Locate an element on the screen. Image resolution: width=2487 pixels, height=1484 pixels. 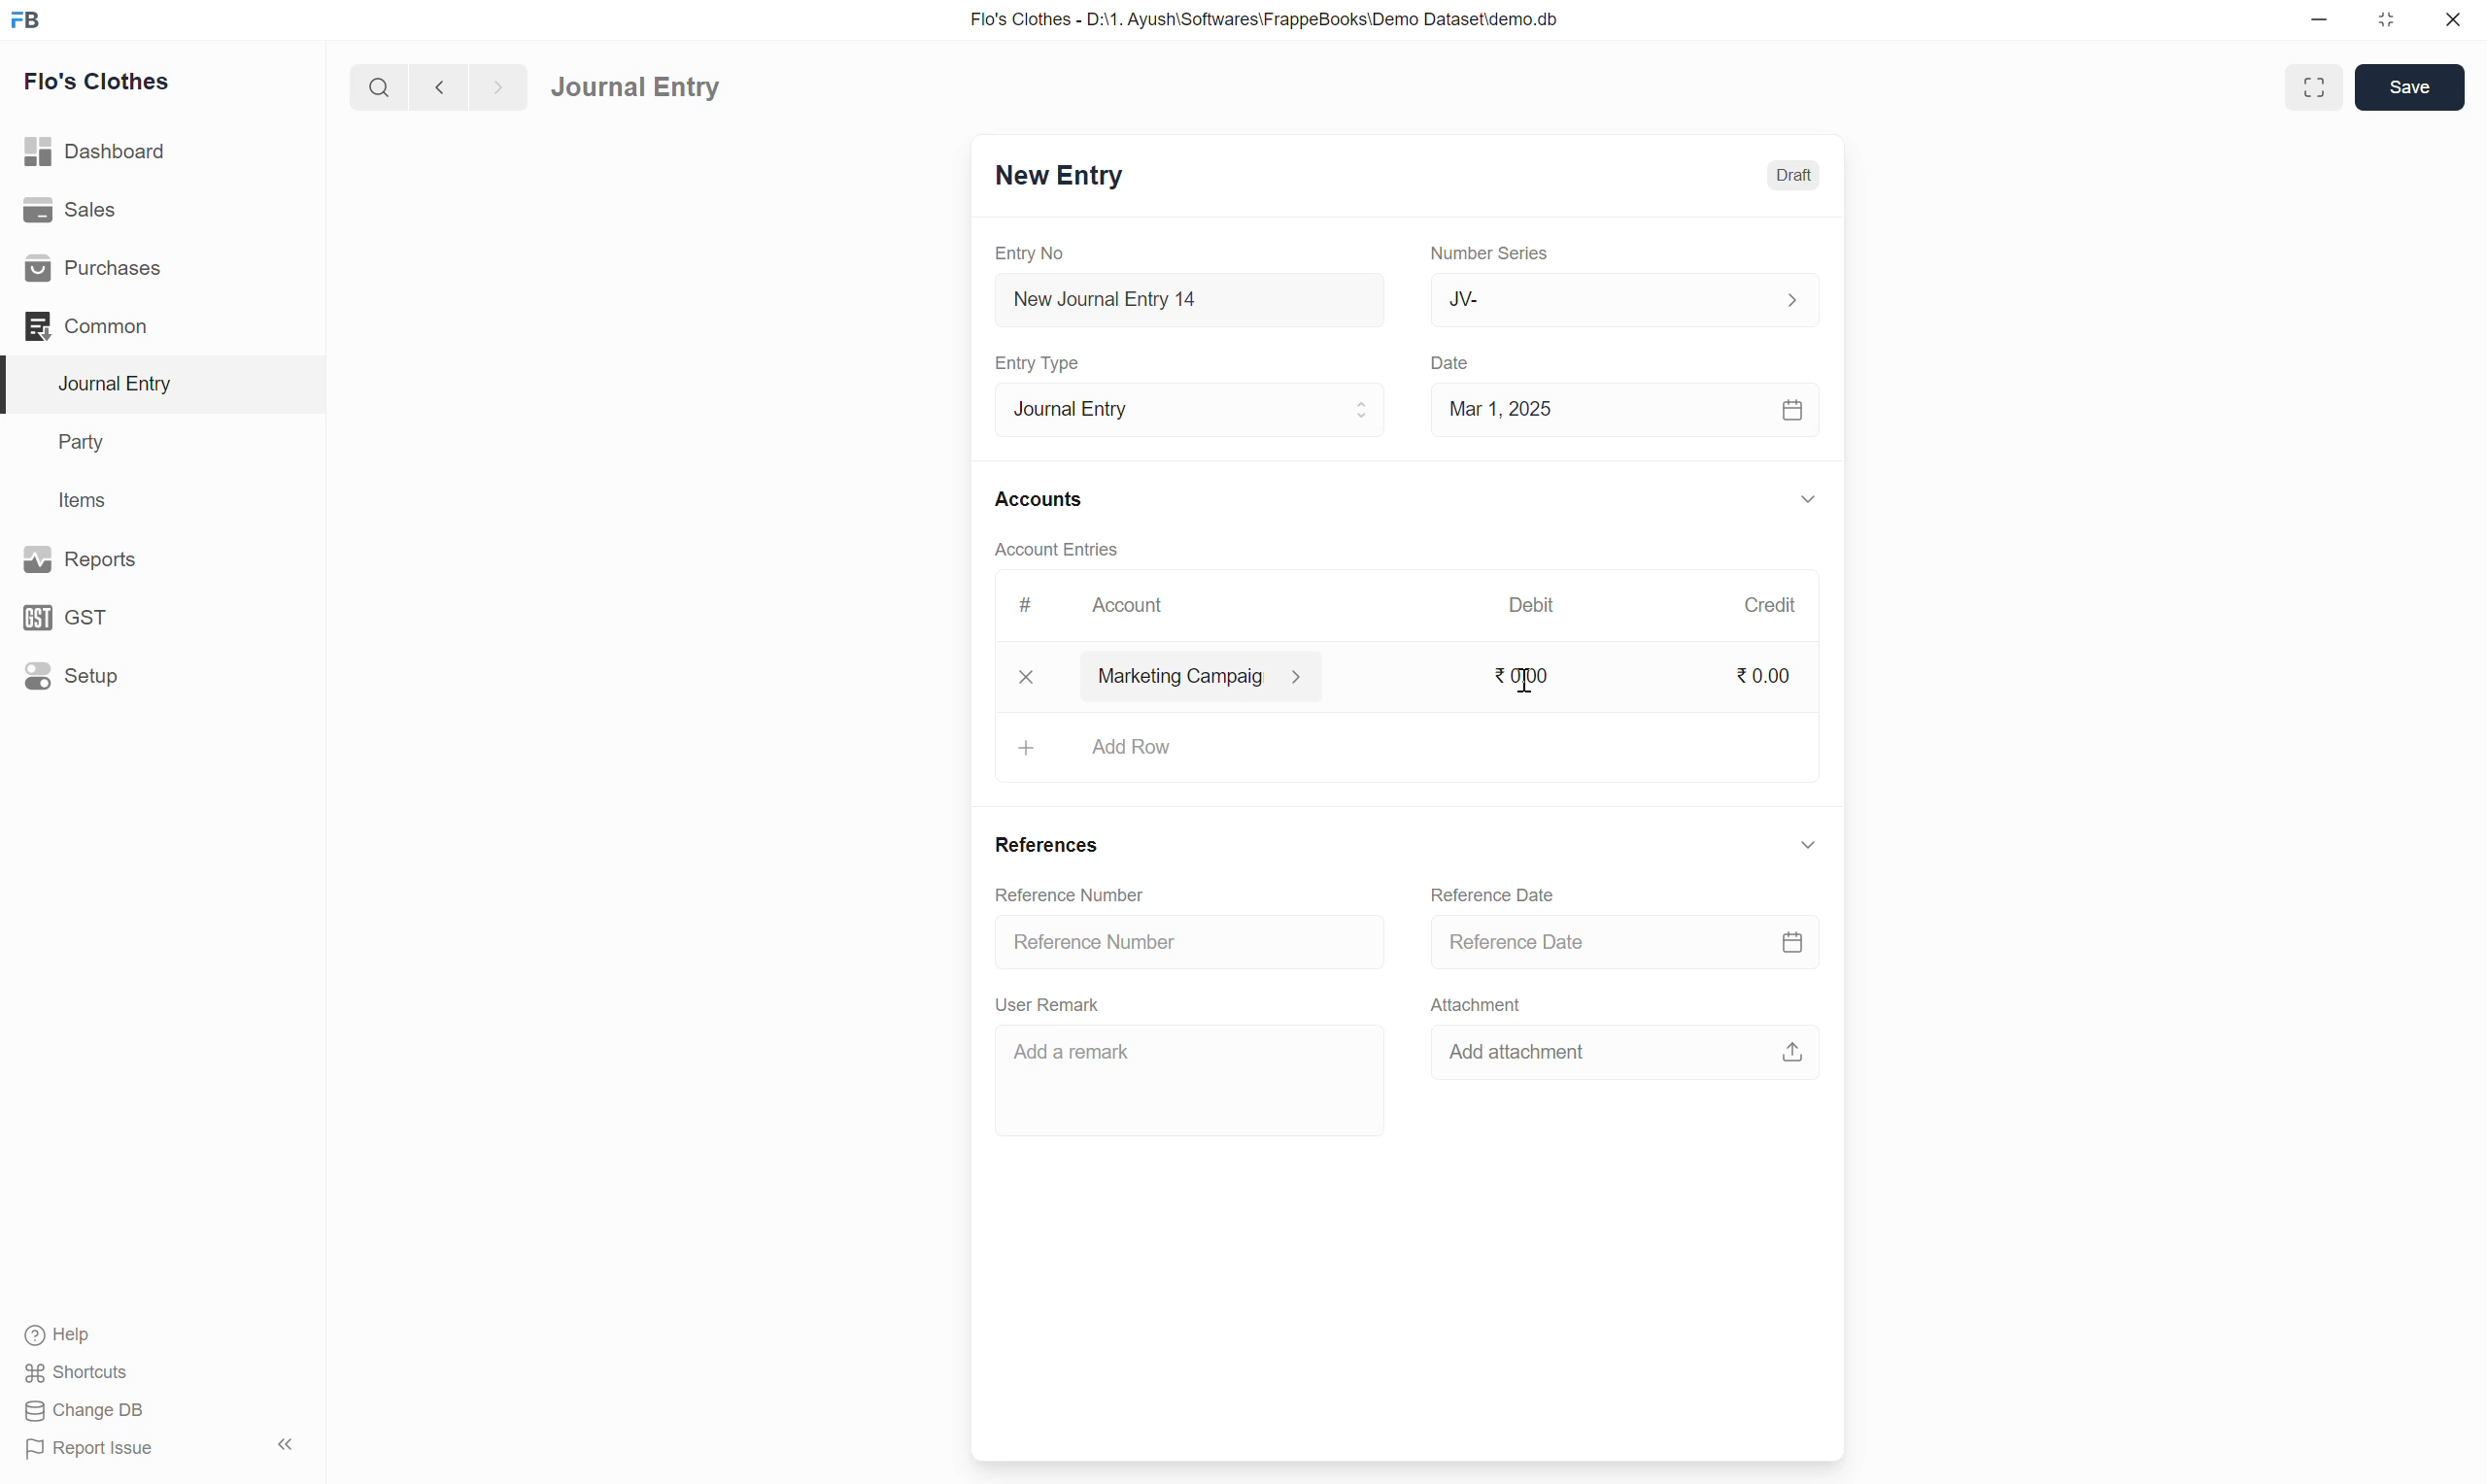
Journal Entry is located at coordinates (635, 88).